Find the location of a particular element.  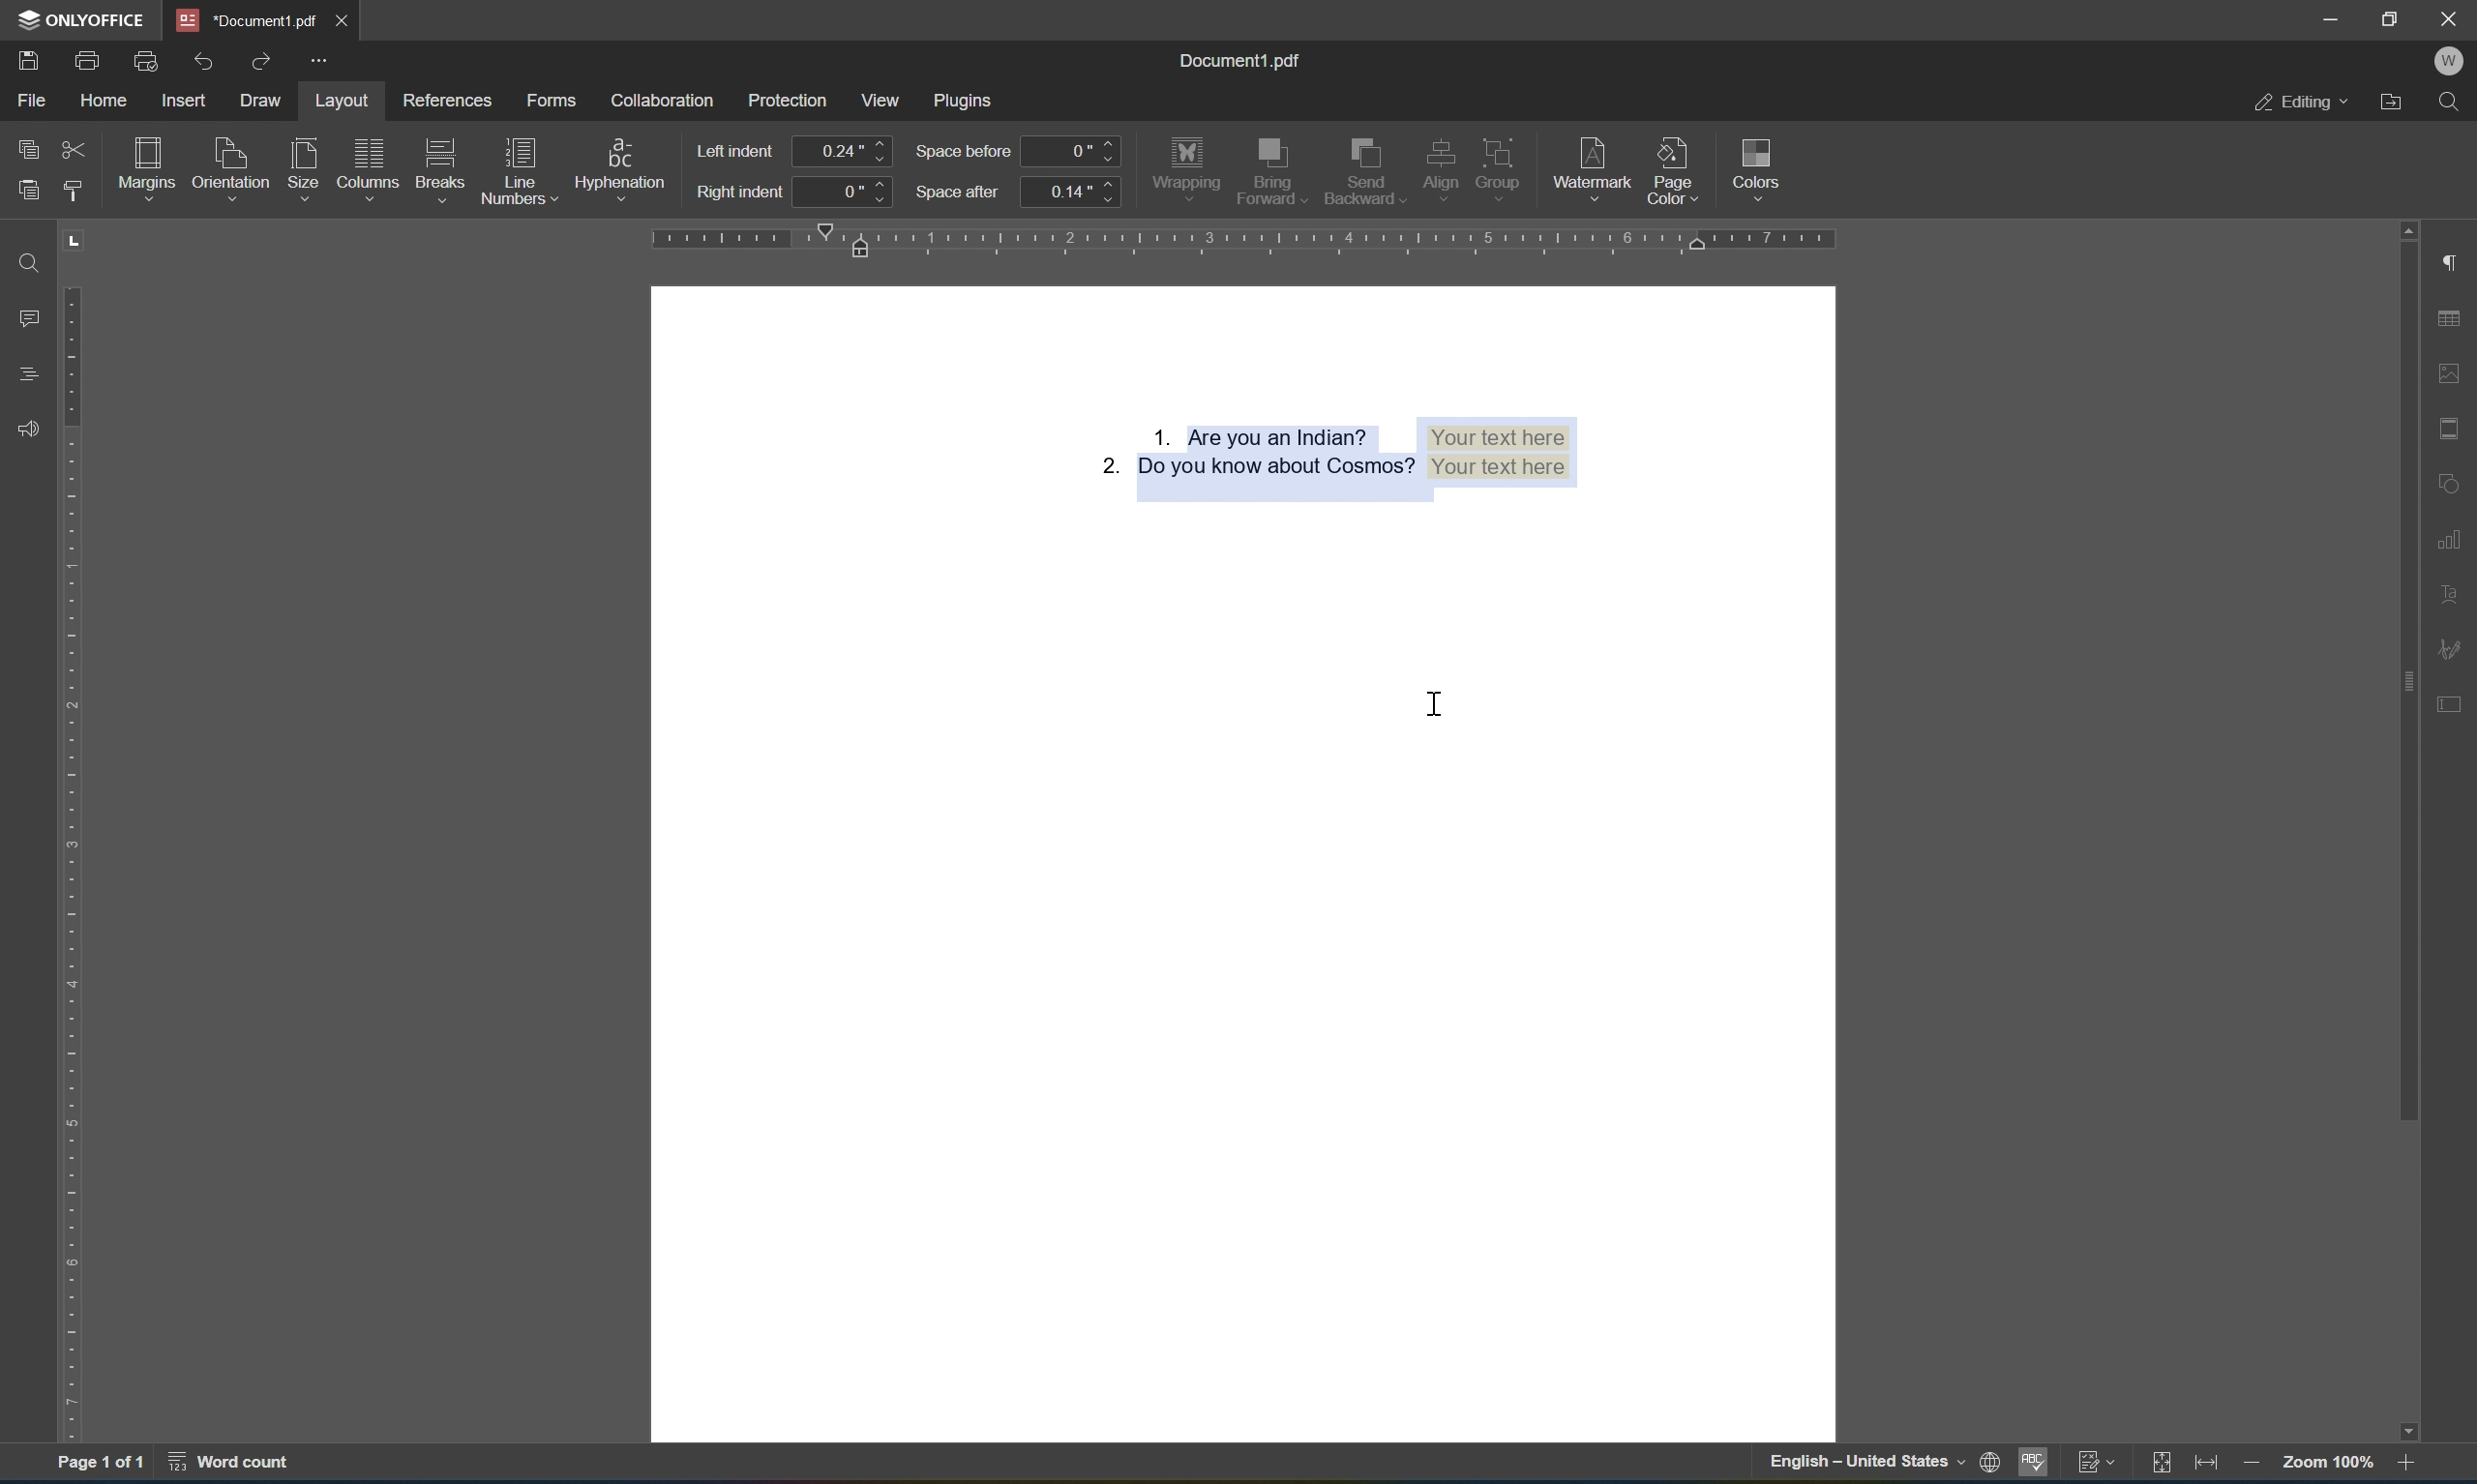

margins is located at coordinates (151, 164).